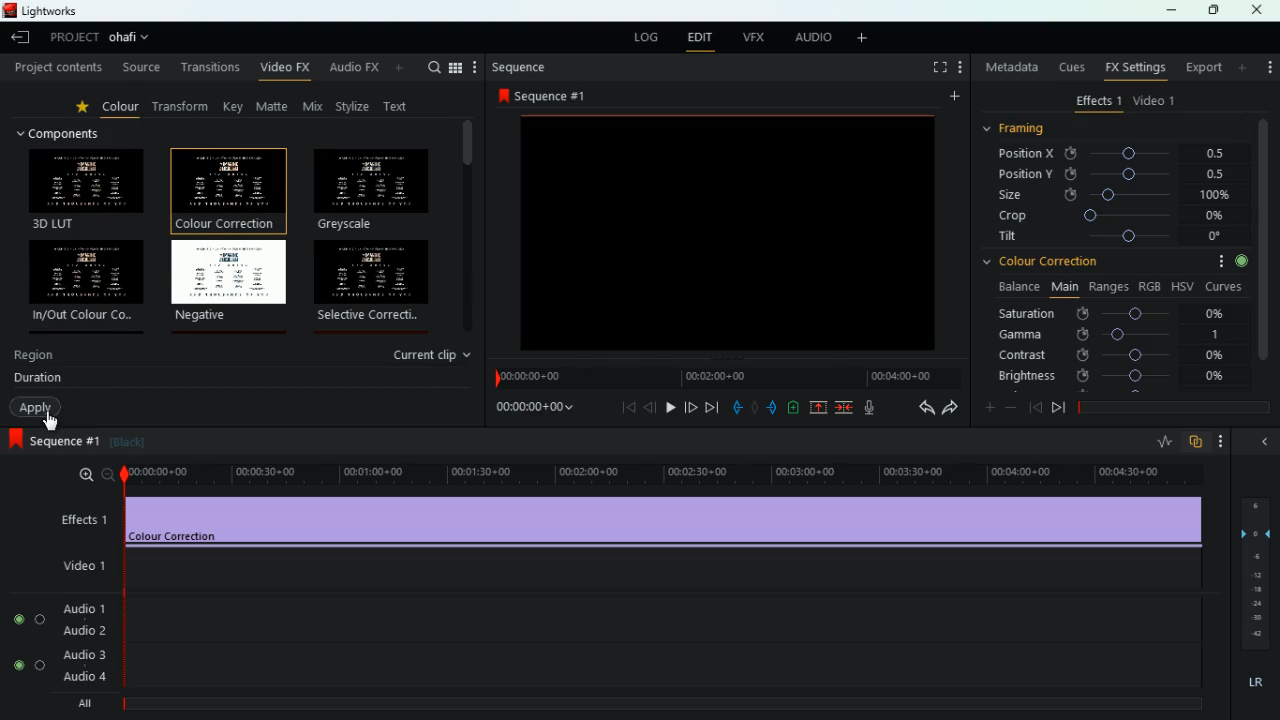  Describe the element at coordinates (937, 67) in the screenshot. I see `full screen` at that location.